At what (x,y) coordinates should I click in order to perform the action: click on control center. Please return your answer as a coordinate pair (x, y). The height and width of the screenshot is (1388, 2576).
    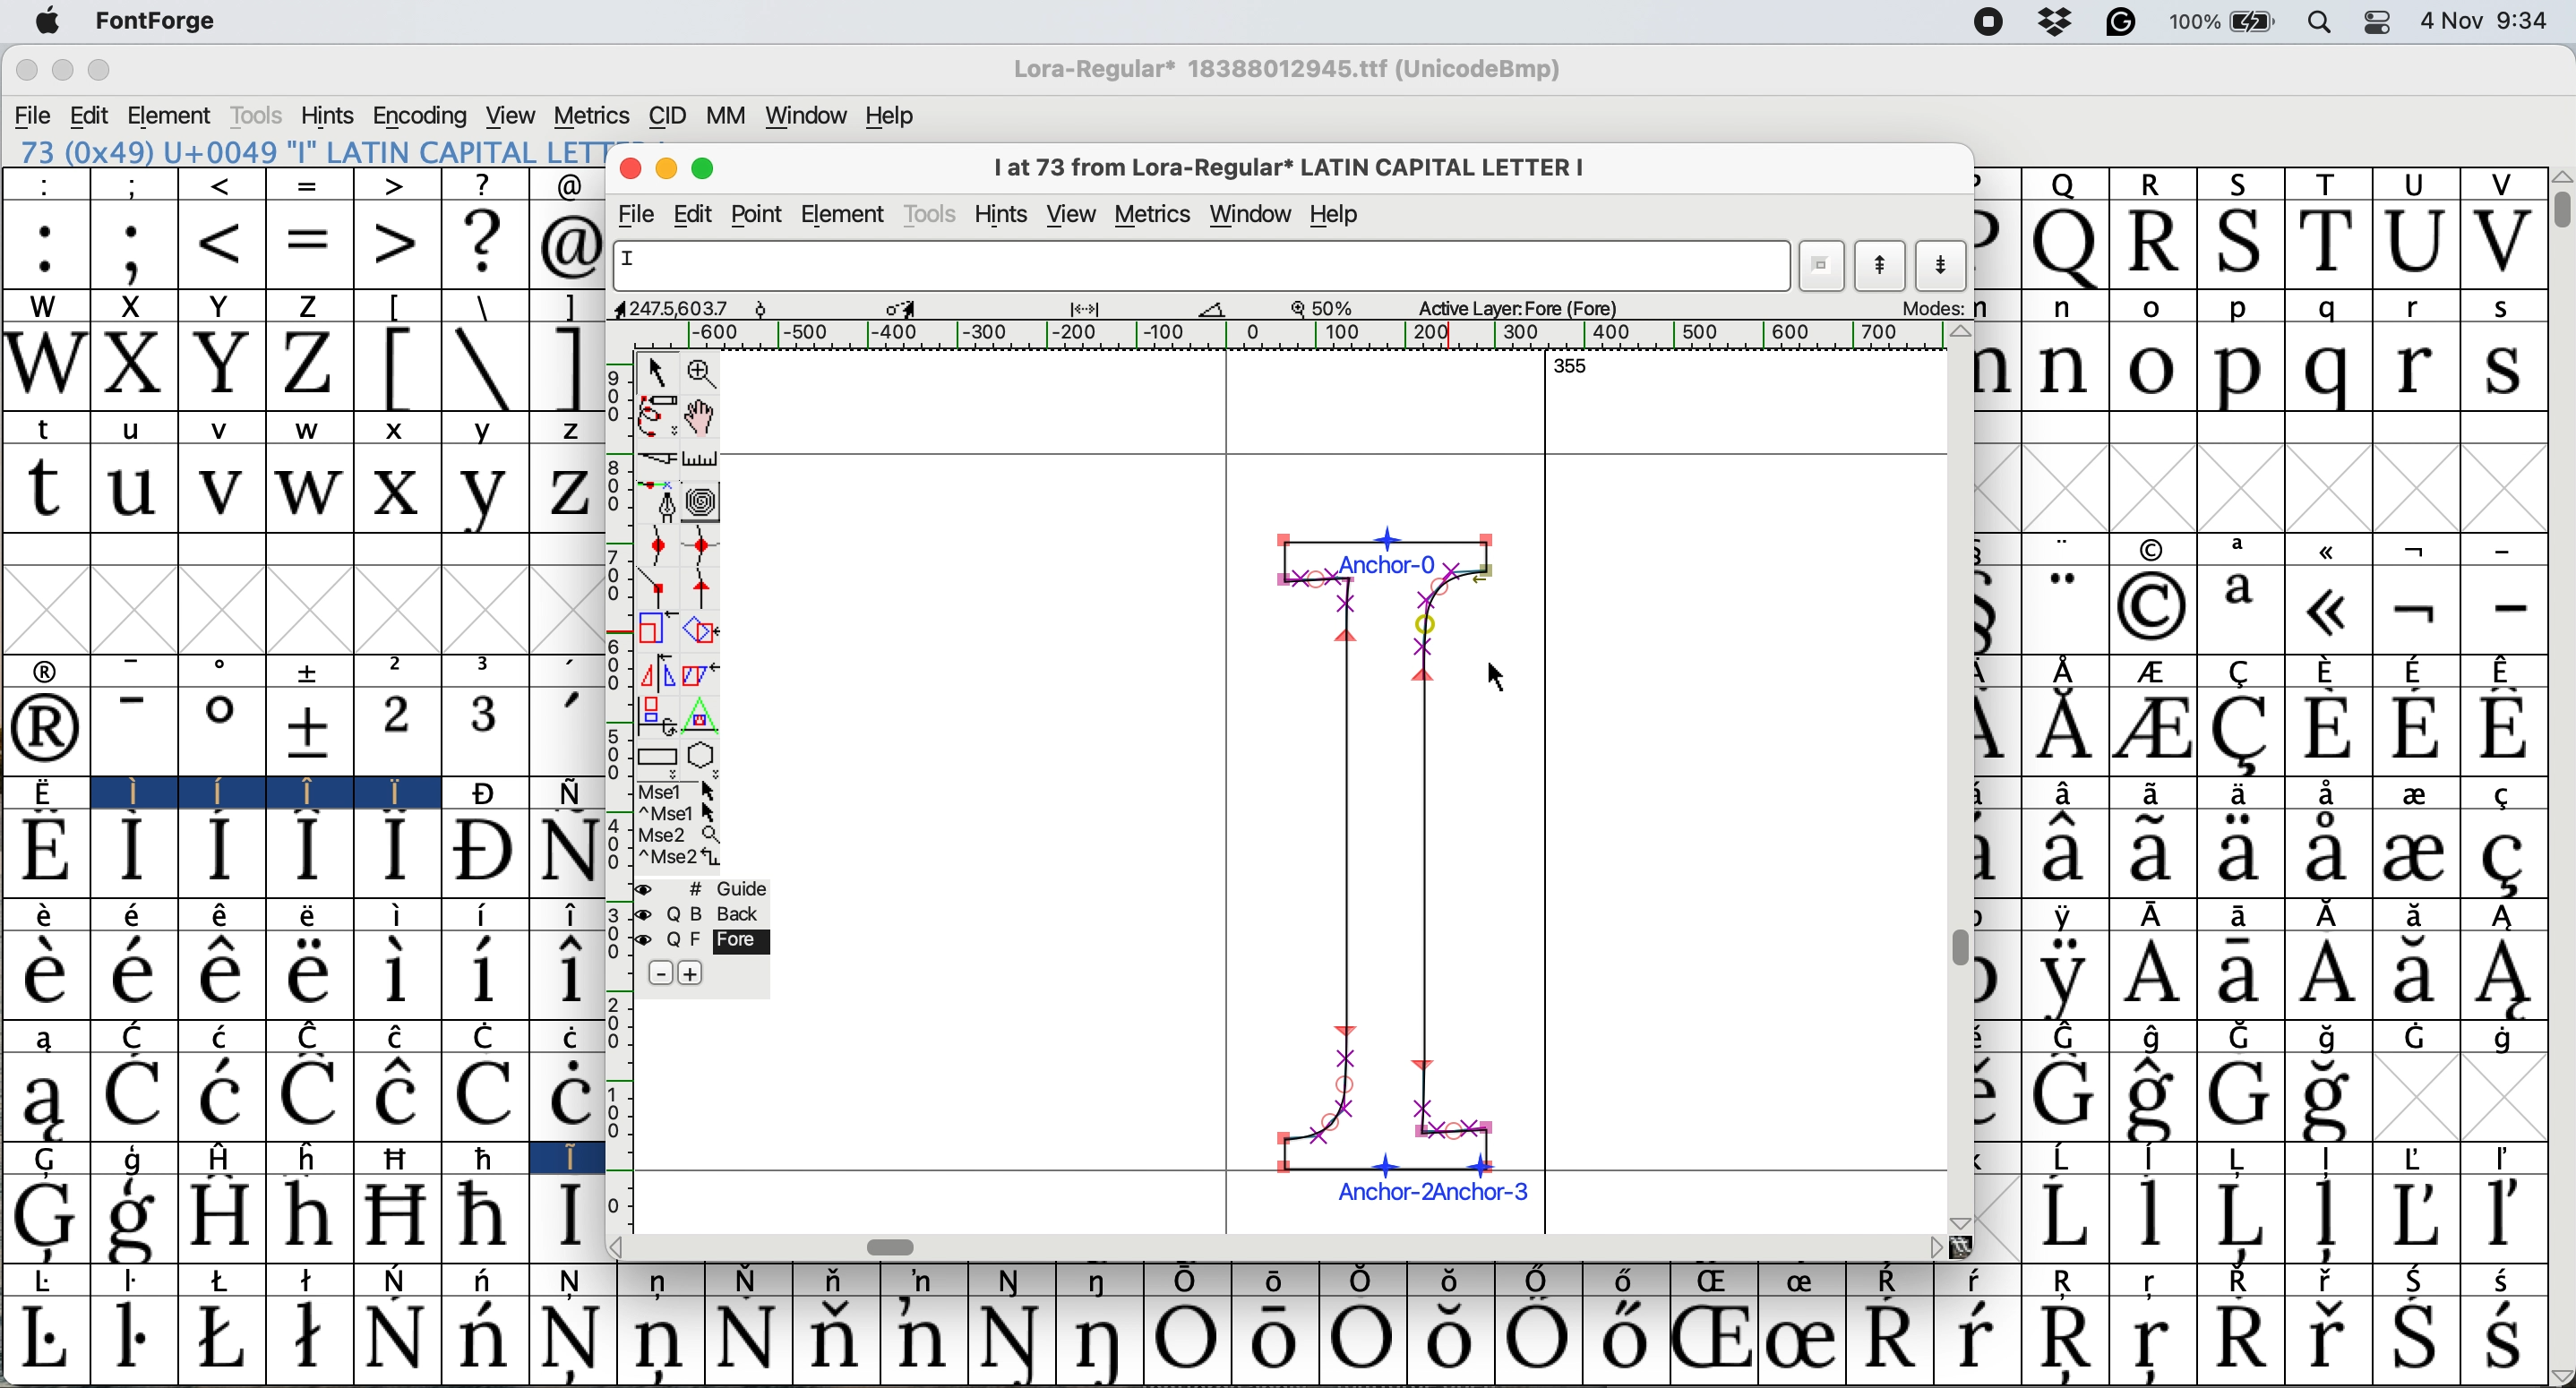
    Looking at the image, I should click on (2381, 24).